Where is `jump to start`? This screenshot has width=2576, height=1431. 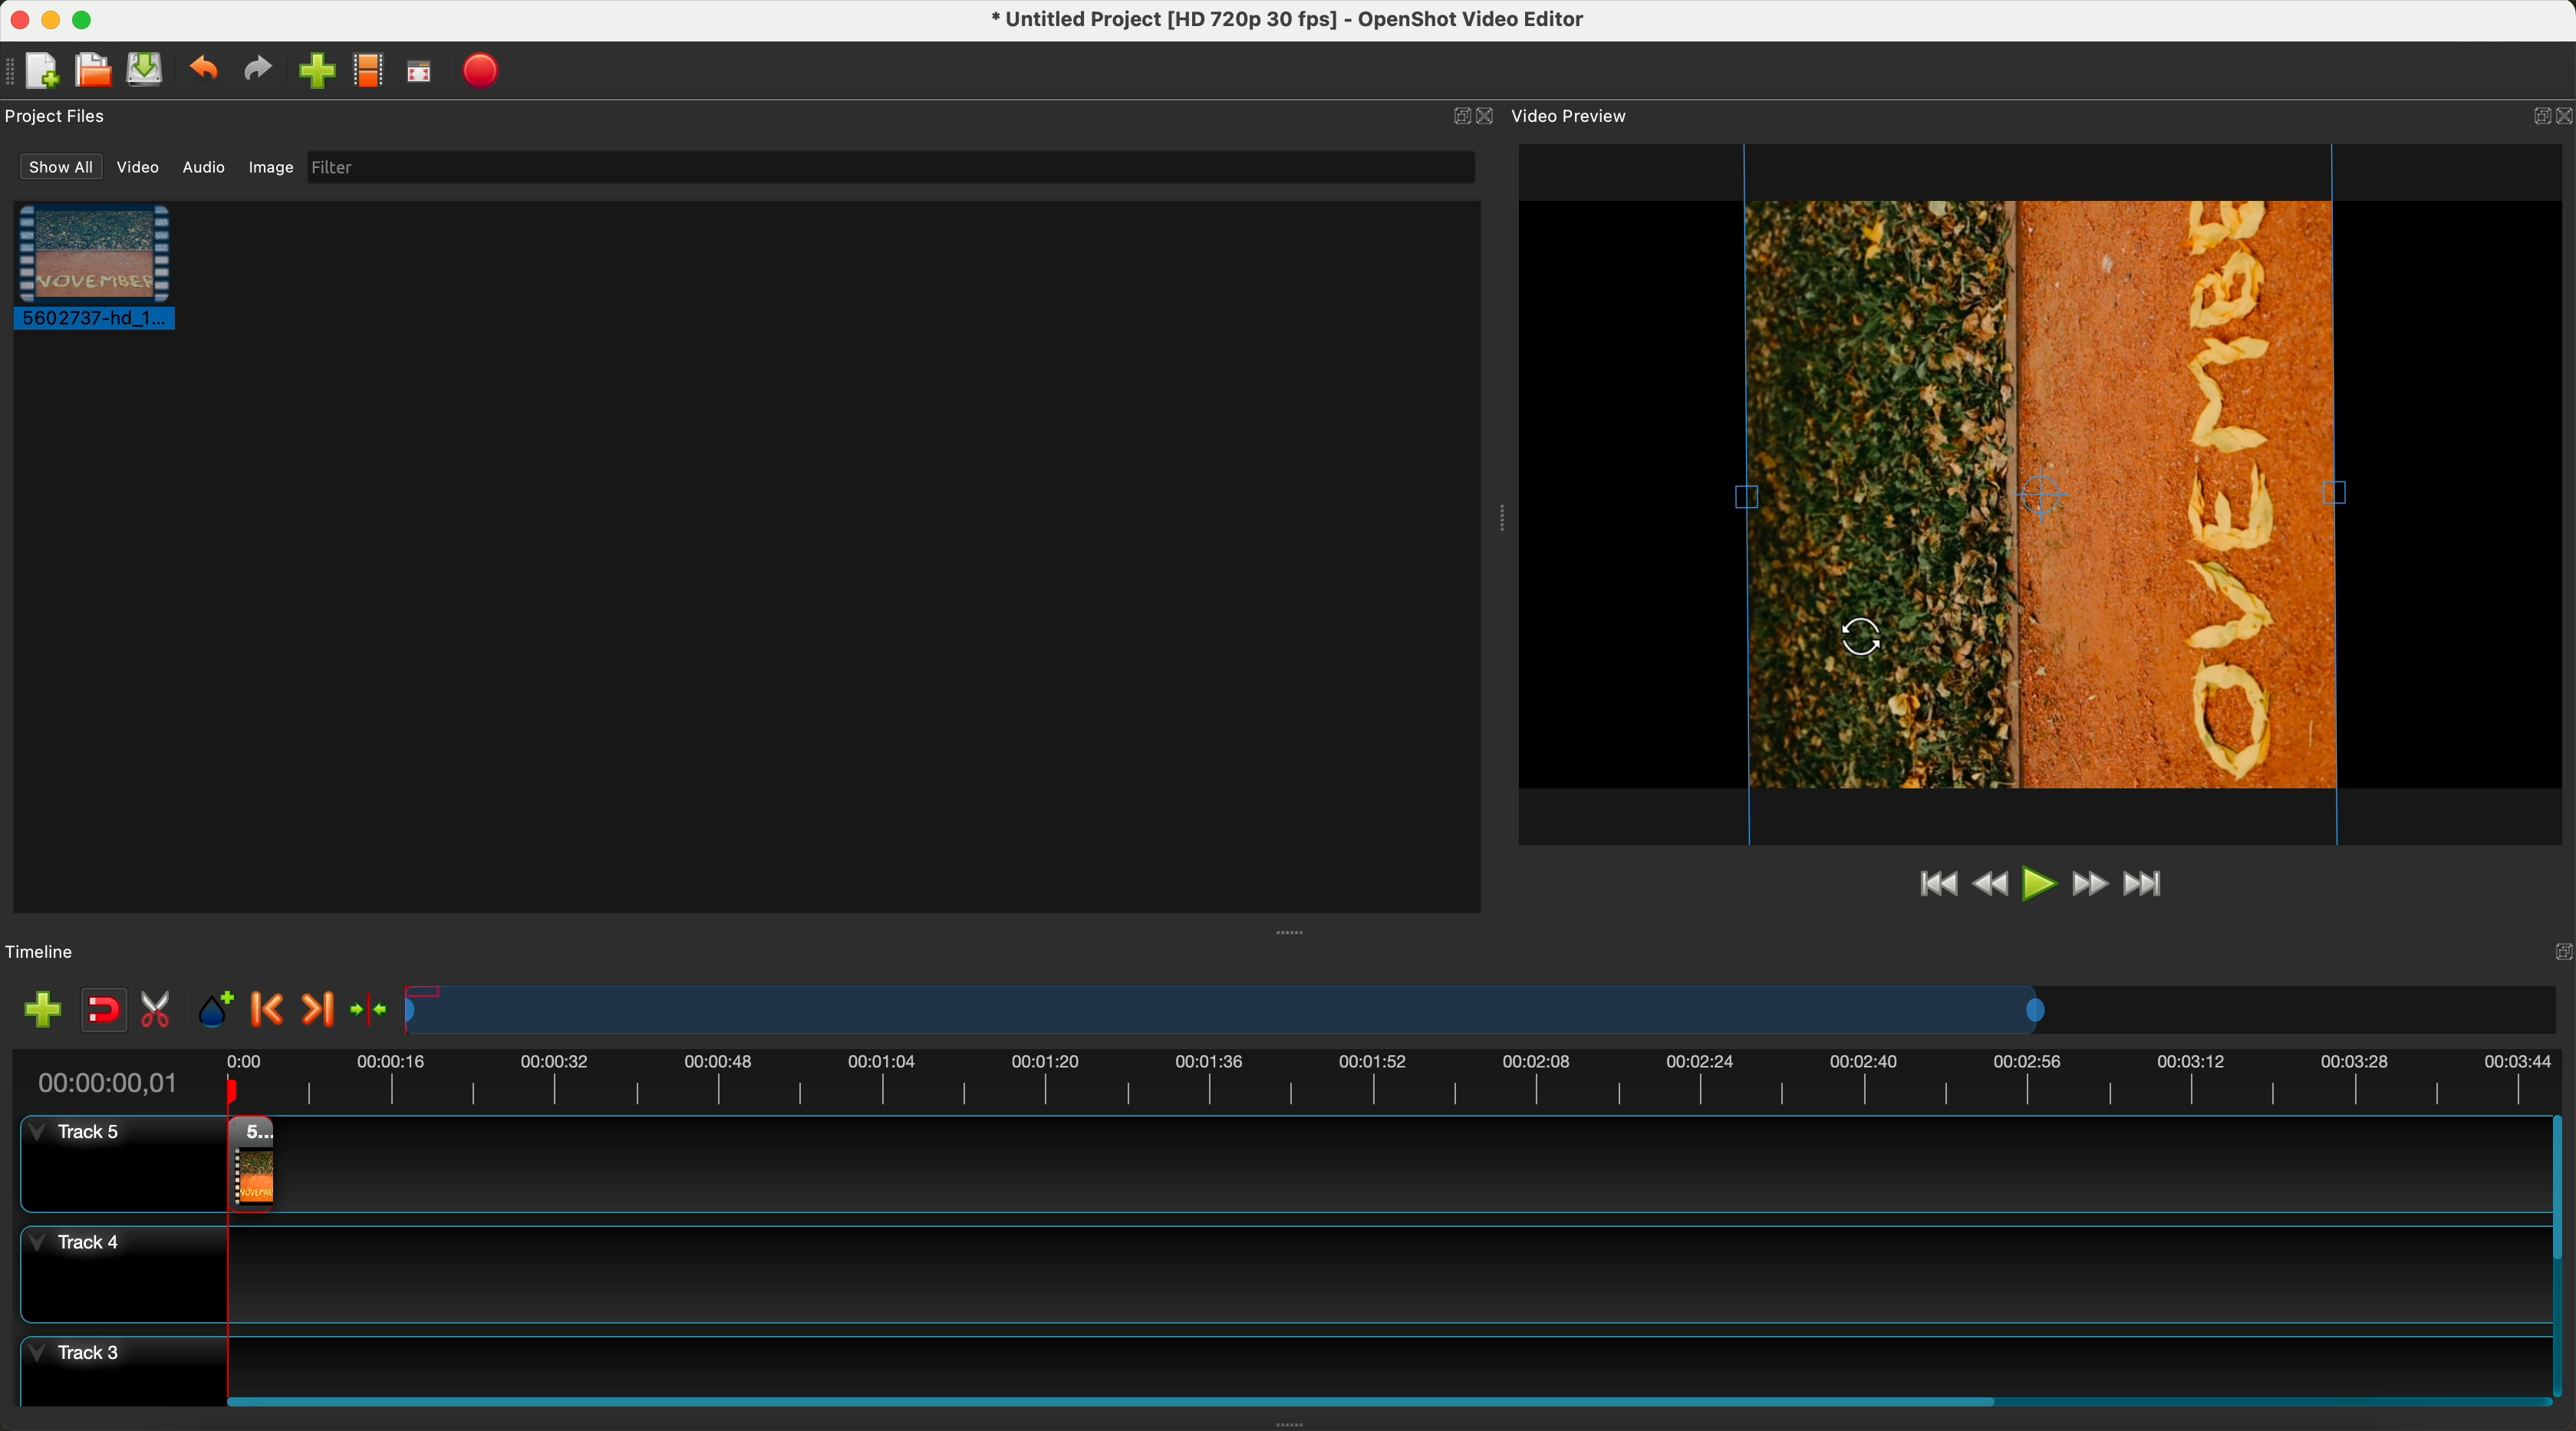 jump to start is located at coordinates (1935, 886).